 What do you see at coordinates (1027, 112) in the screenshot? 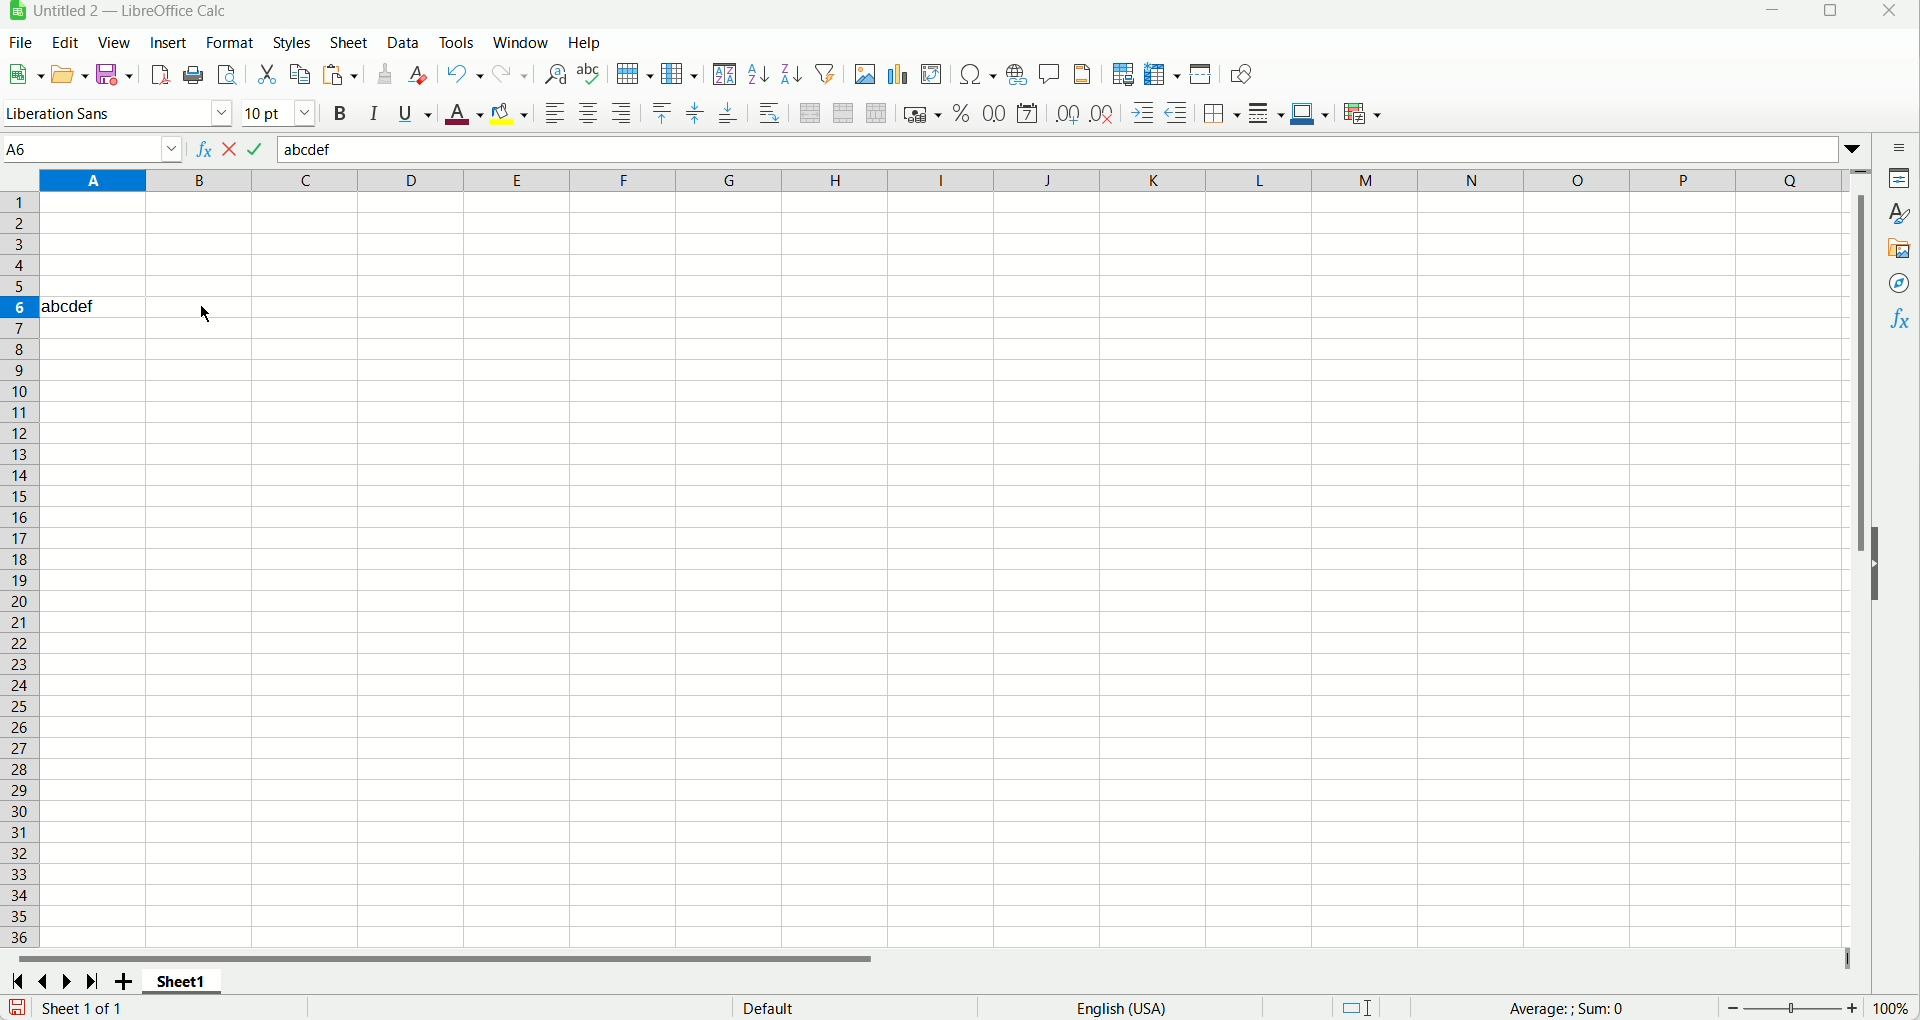
I see `format as date` at bounding box center [1027, 112].